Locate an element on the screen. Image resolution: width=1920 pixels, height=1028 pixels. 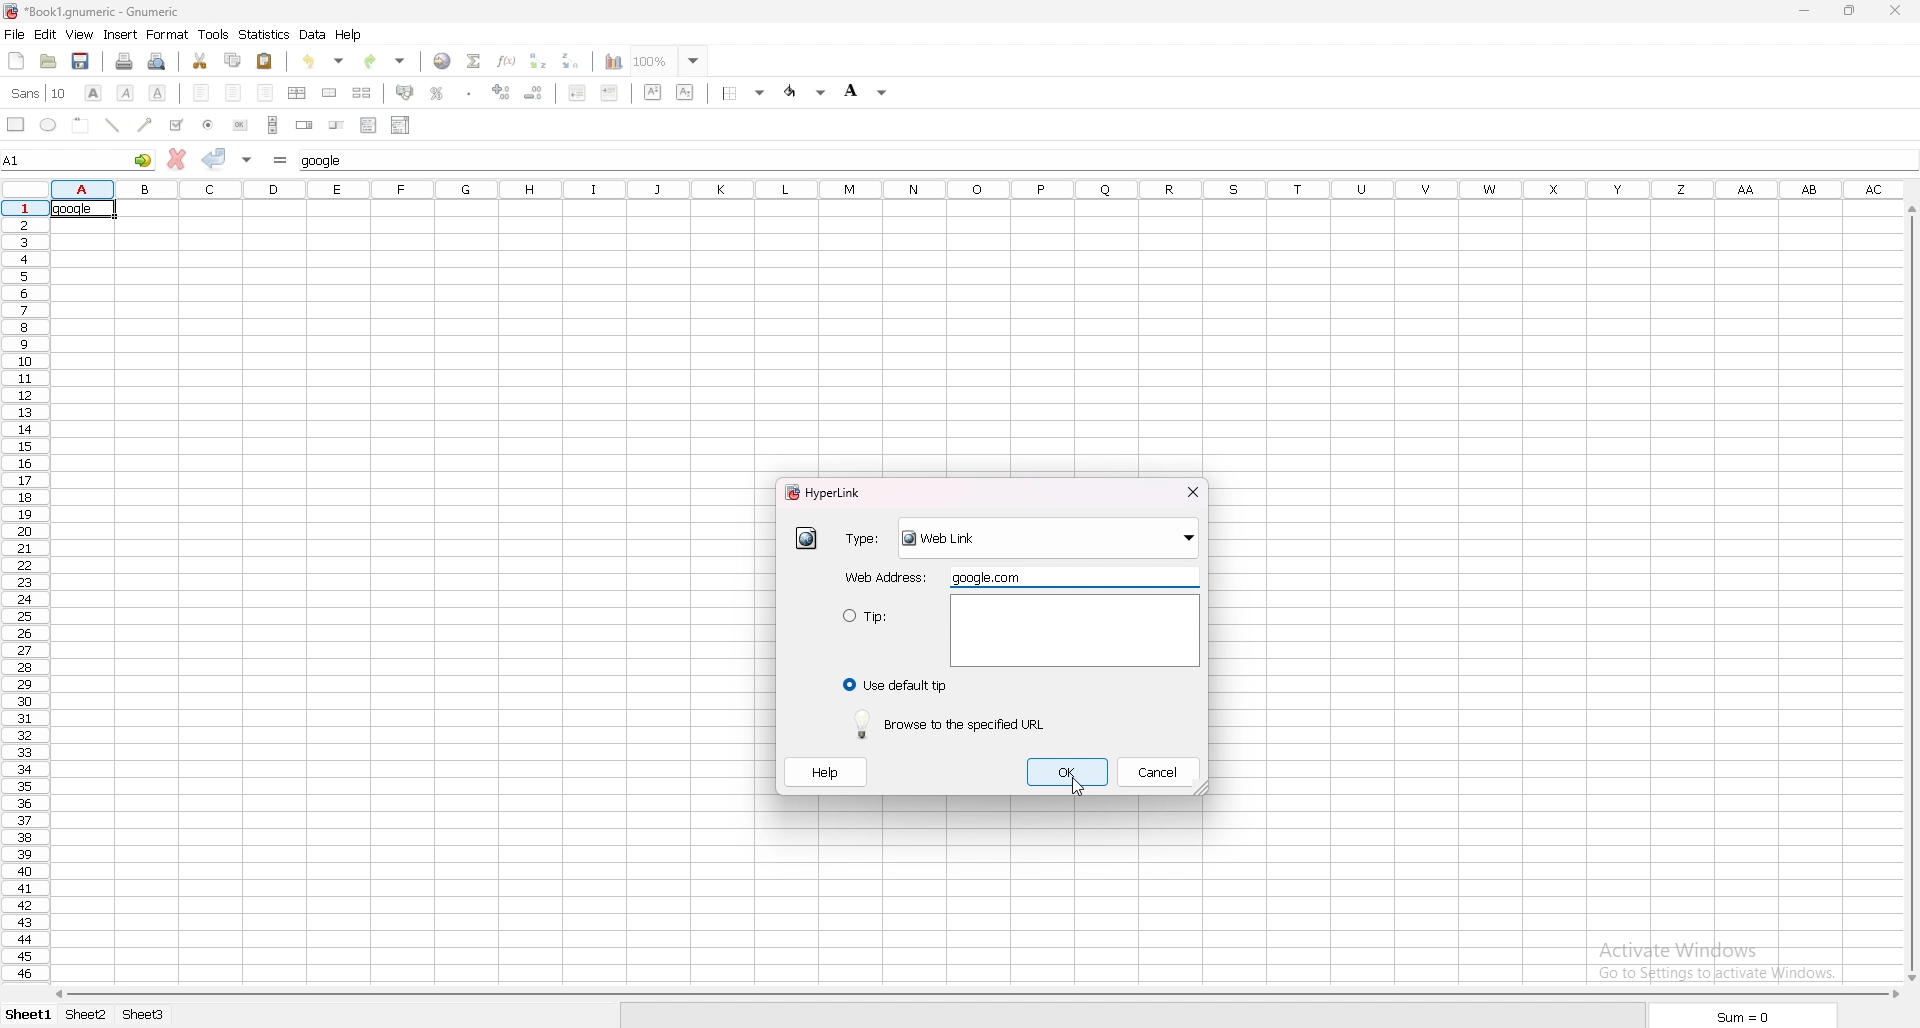
increase decimals is located at coordinates (501, 92).